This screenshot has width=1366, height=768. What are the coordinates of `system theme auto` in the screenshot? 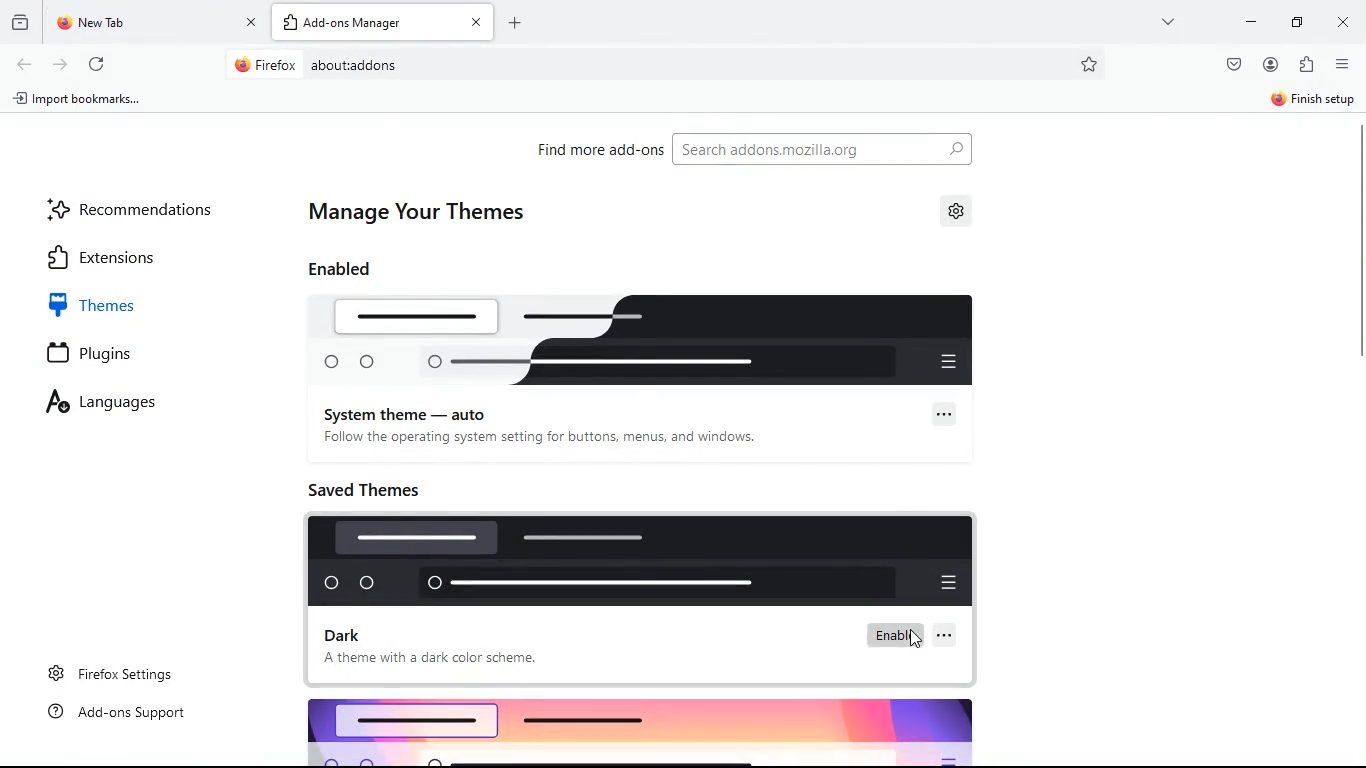 It's located at (410, 413).